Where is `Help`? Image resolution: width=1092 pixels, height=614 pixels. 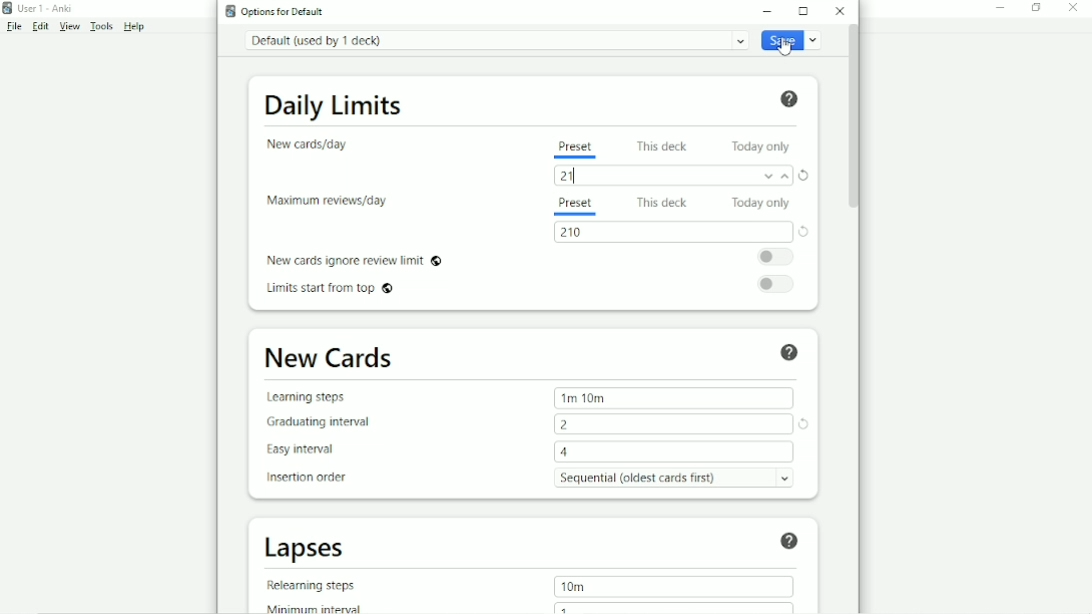 Help is located at coordinates (792, 352).